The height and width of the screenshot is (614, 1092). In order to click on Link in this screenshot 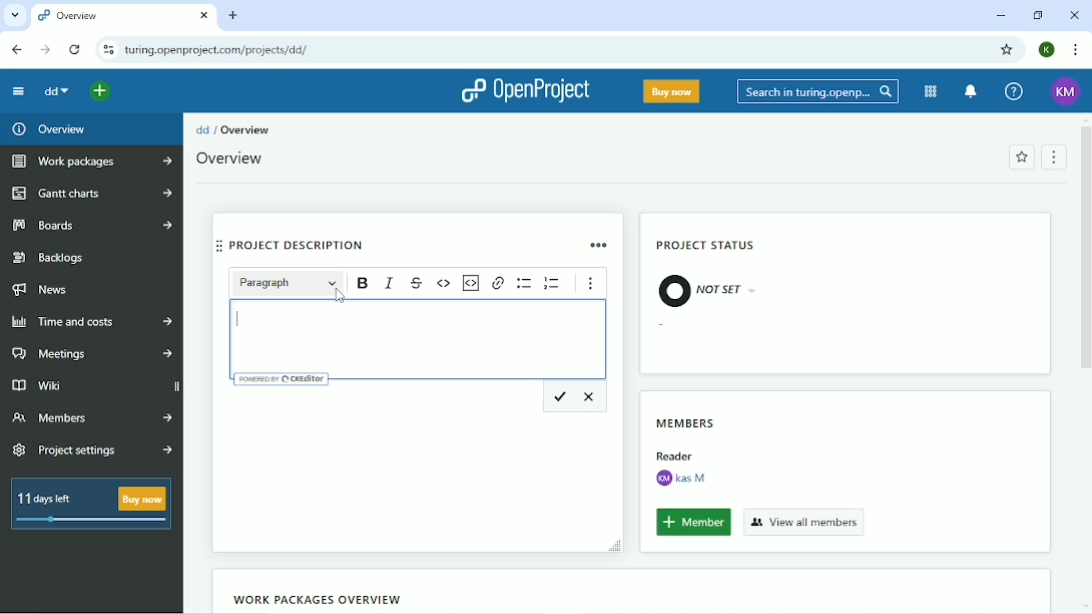, I will do `click(499, 283)`.